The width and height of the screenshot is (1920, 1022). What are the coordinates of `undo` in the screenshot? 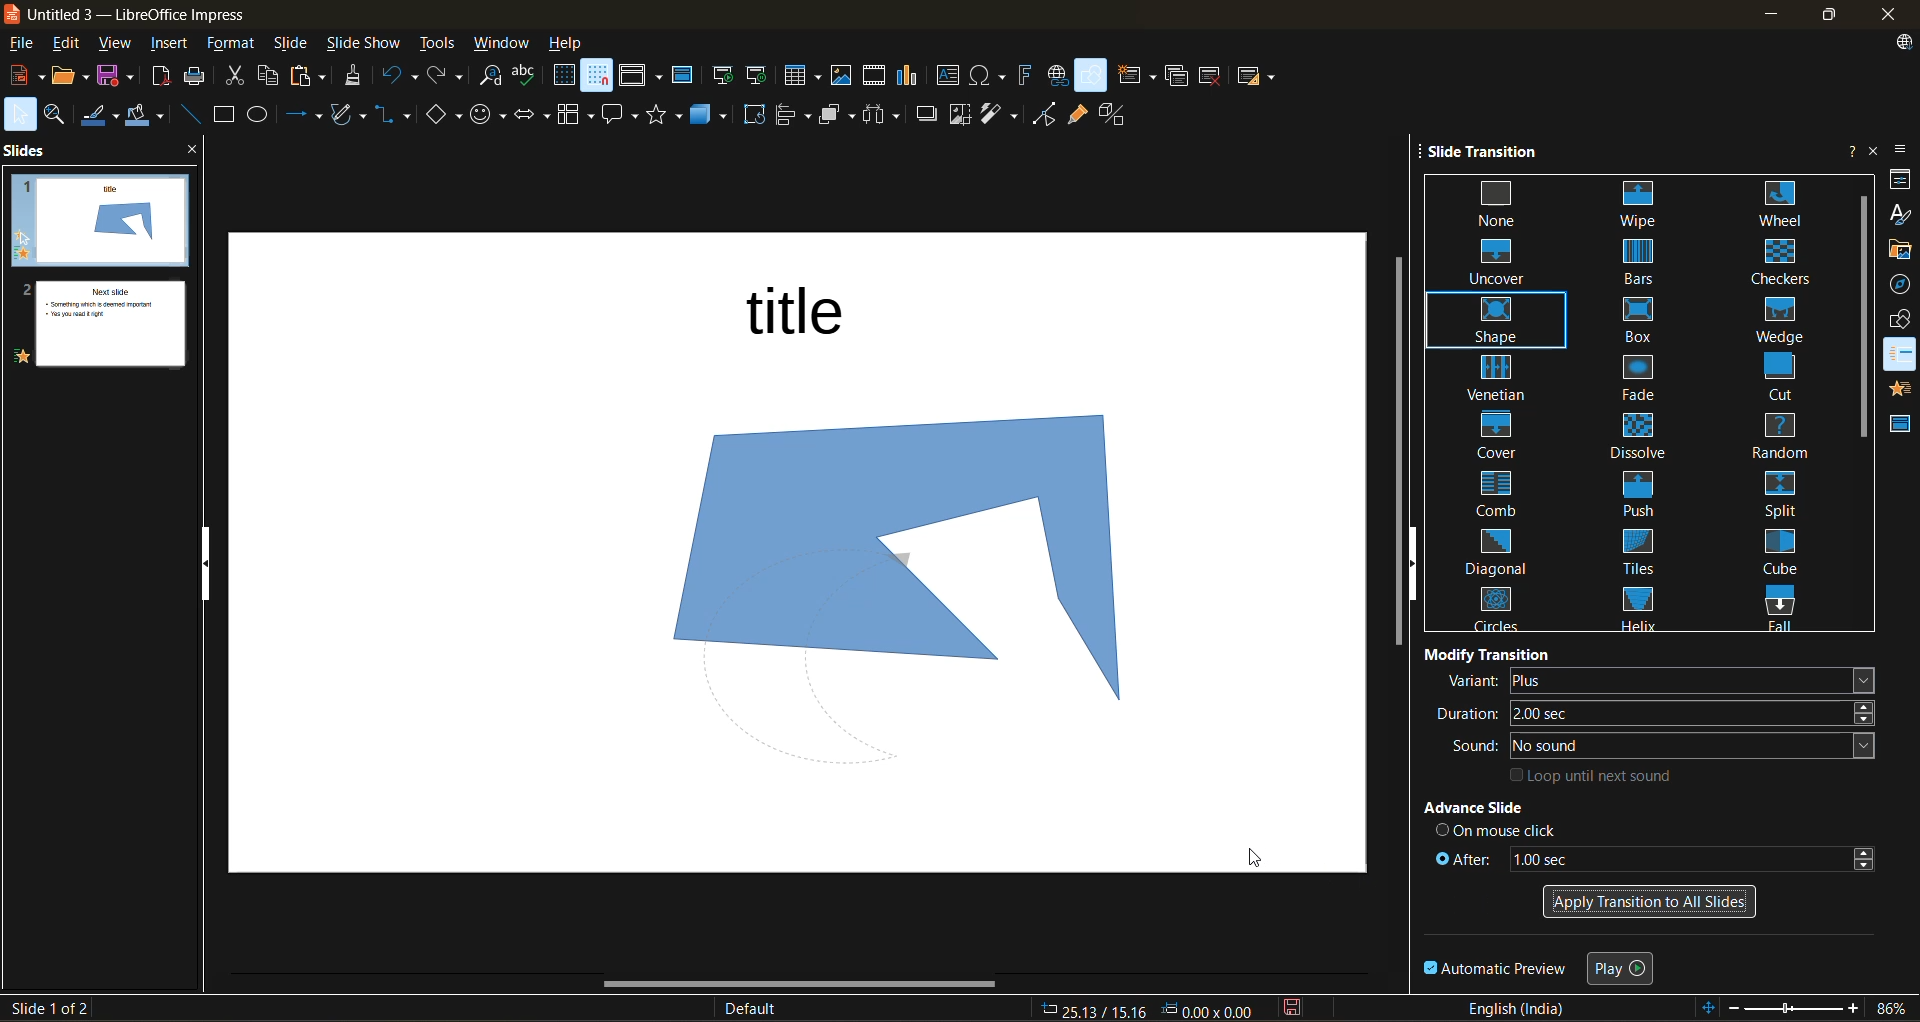 It's located at (400, 78).